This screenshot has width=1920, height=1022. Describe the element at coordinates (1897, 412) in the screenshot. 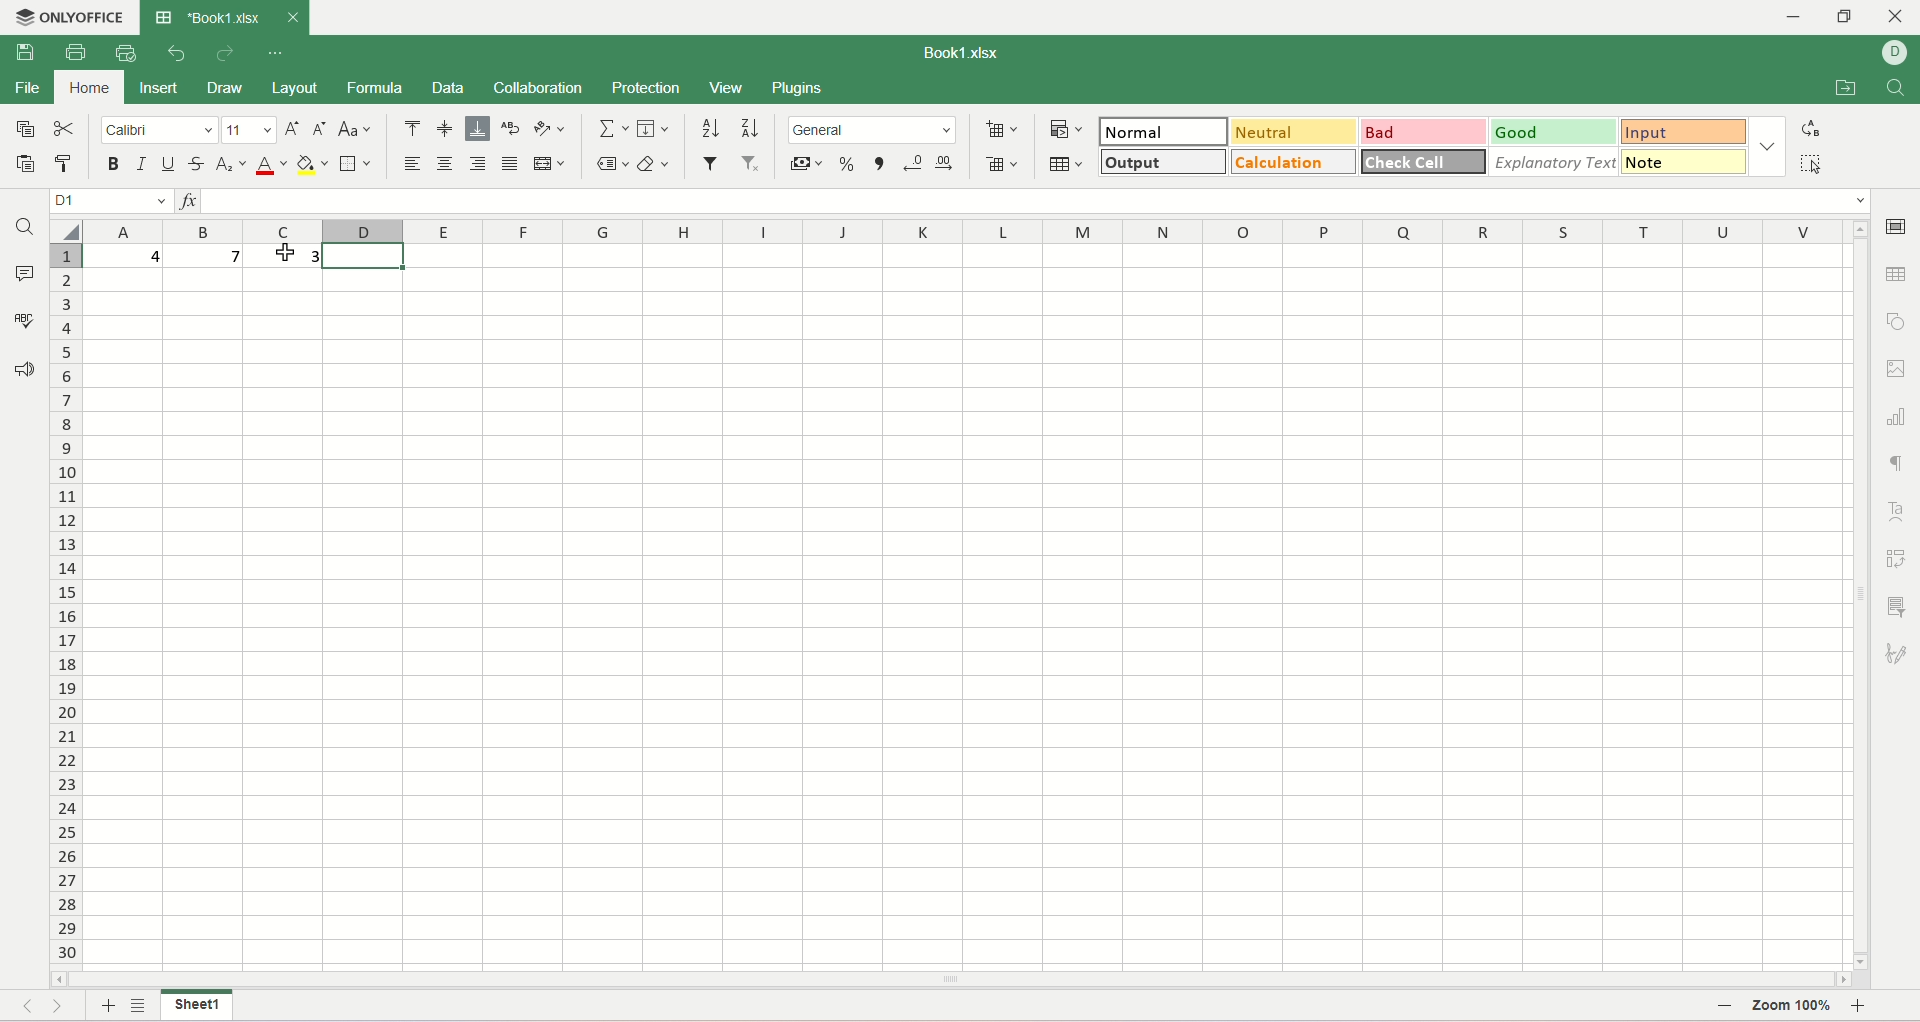

I see `chart settiings` at that location.